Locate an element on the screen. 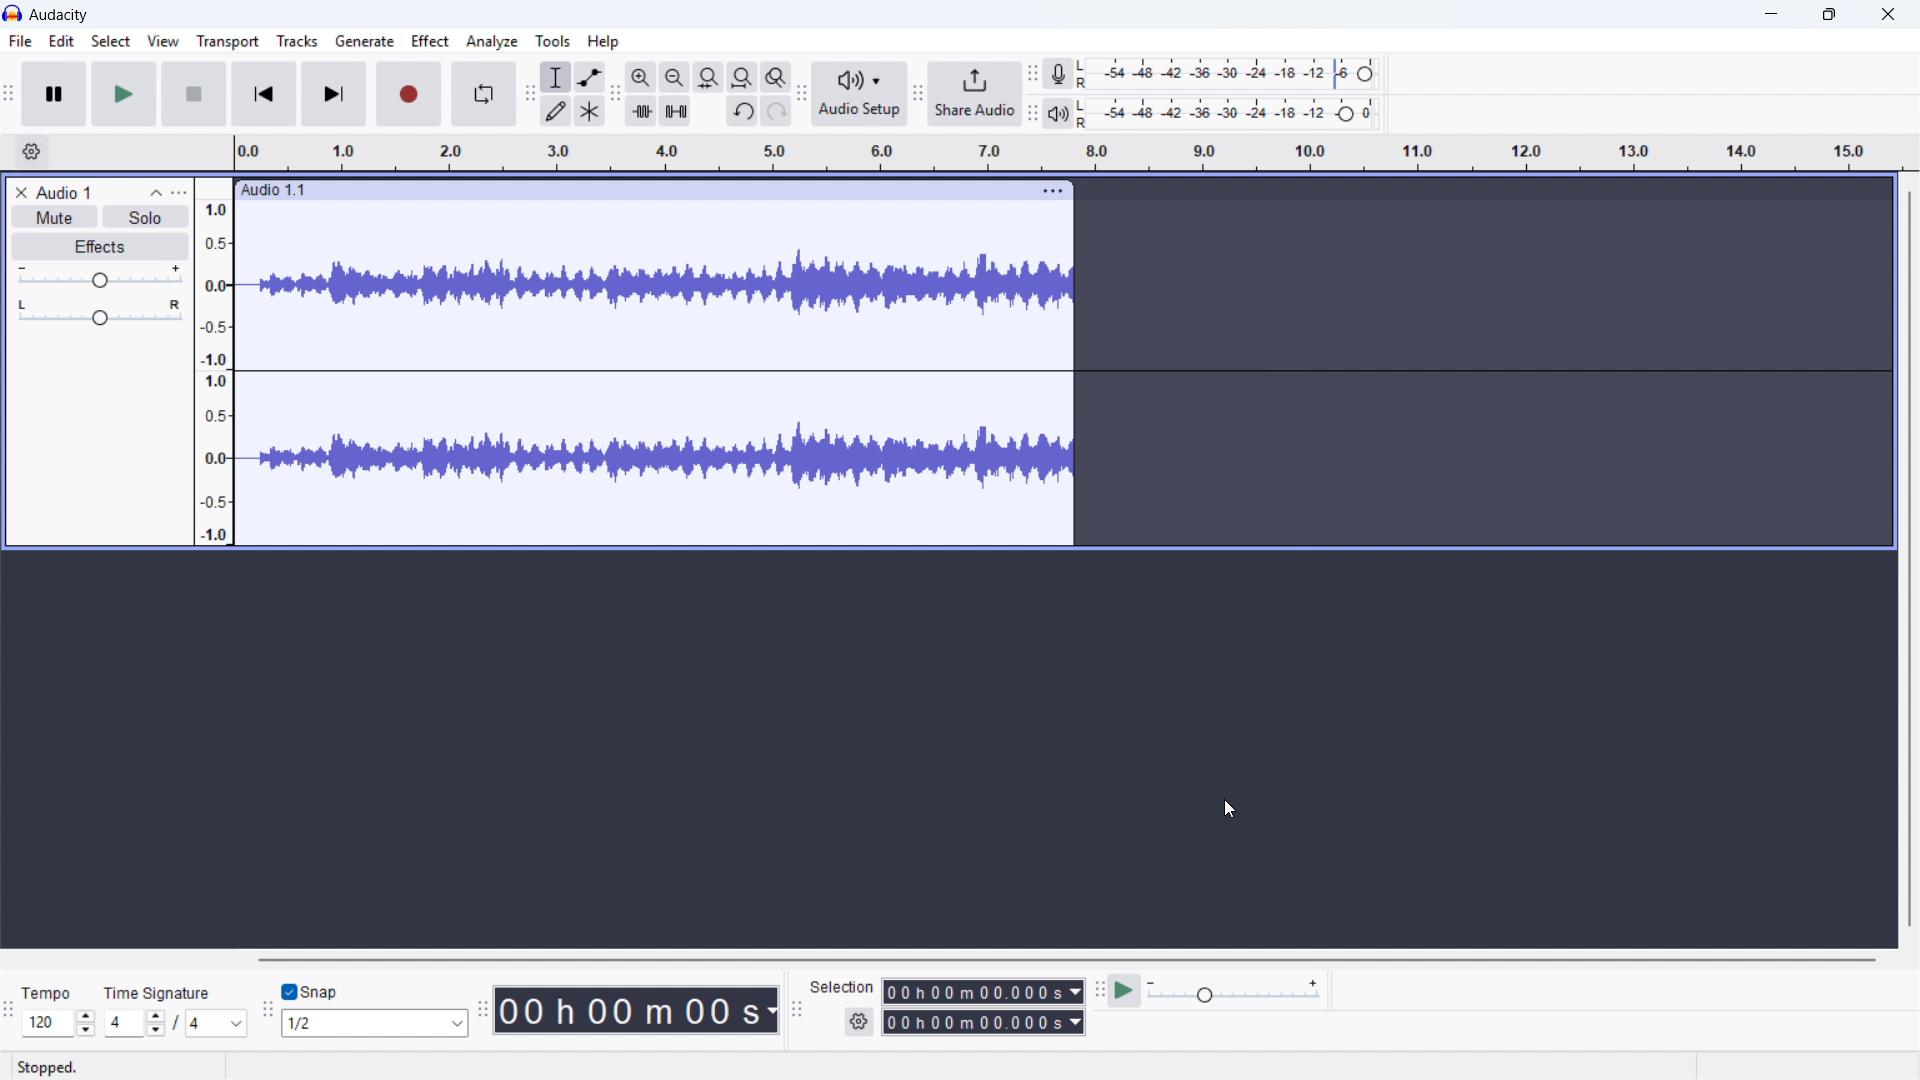  Time signature toolbar  is located at coordinates (9, 1013).